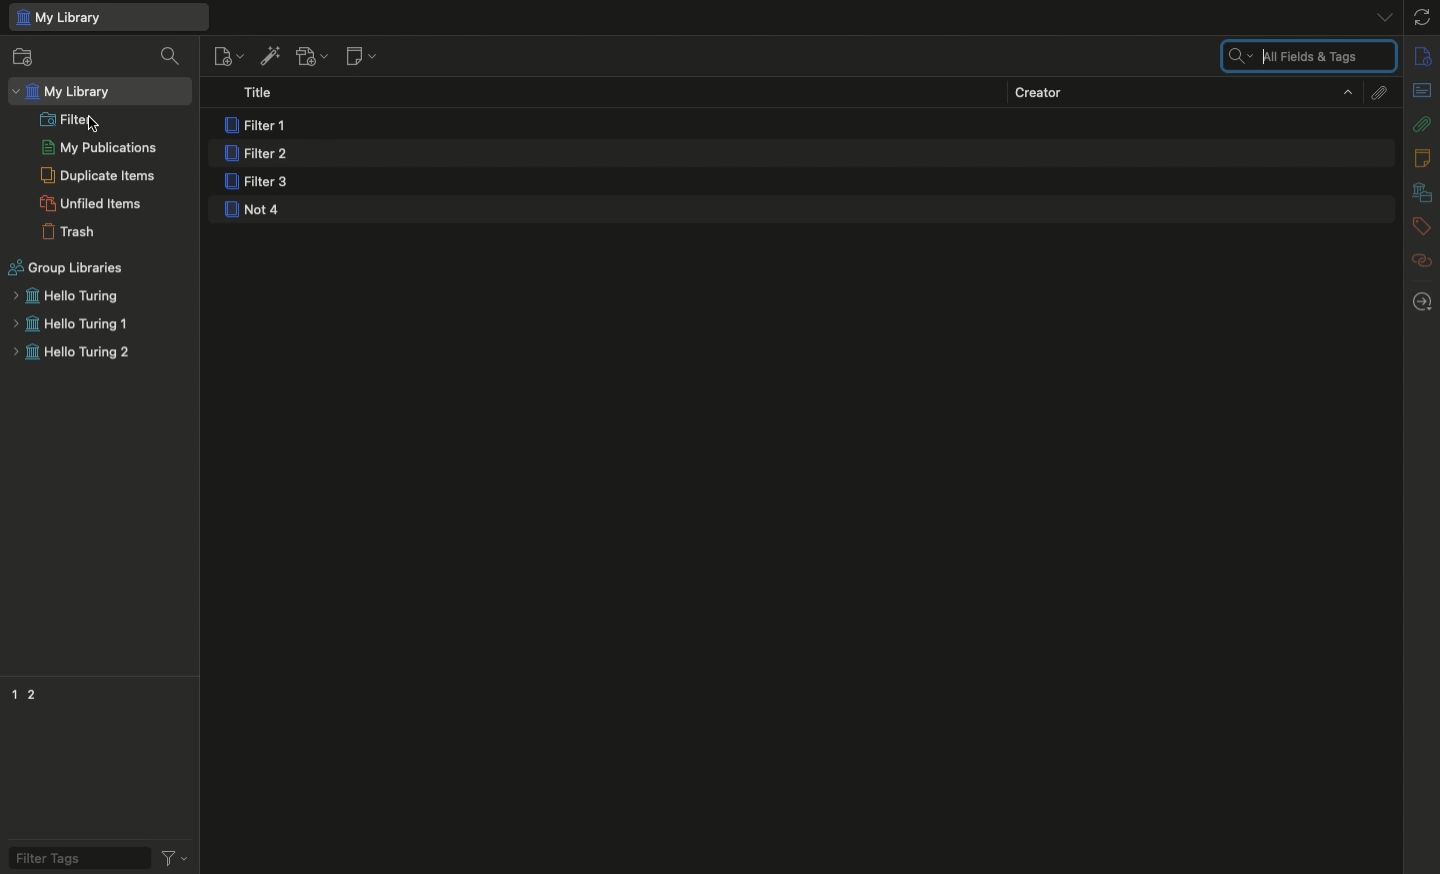 The image size is (1440, 874). Describe the element at coordinates (32, 692) in the screenshot. I see `Tag 2` at that location.